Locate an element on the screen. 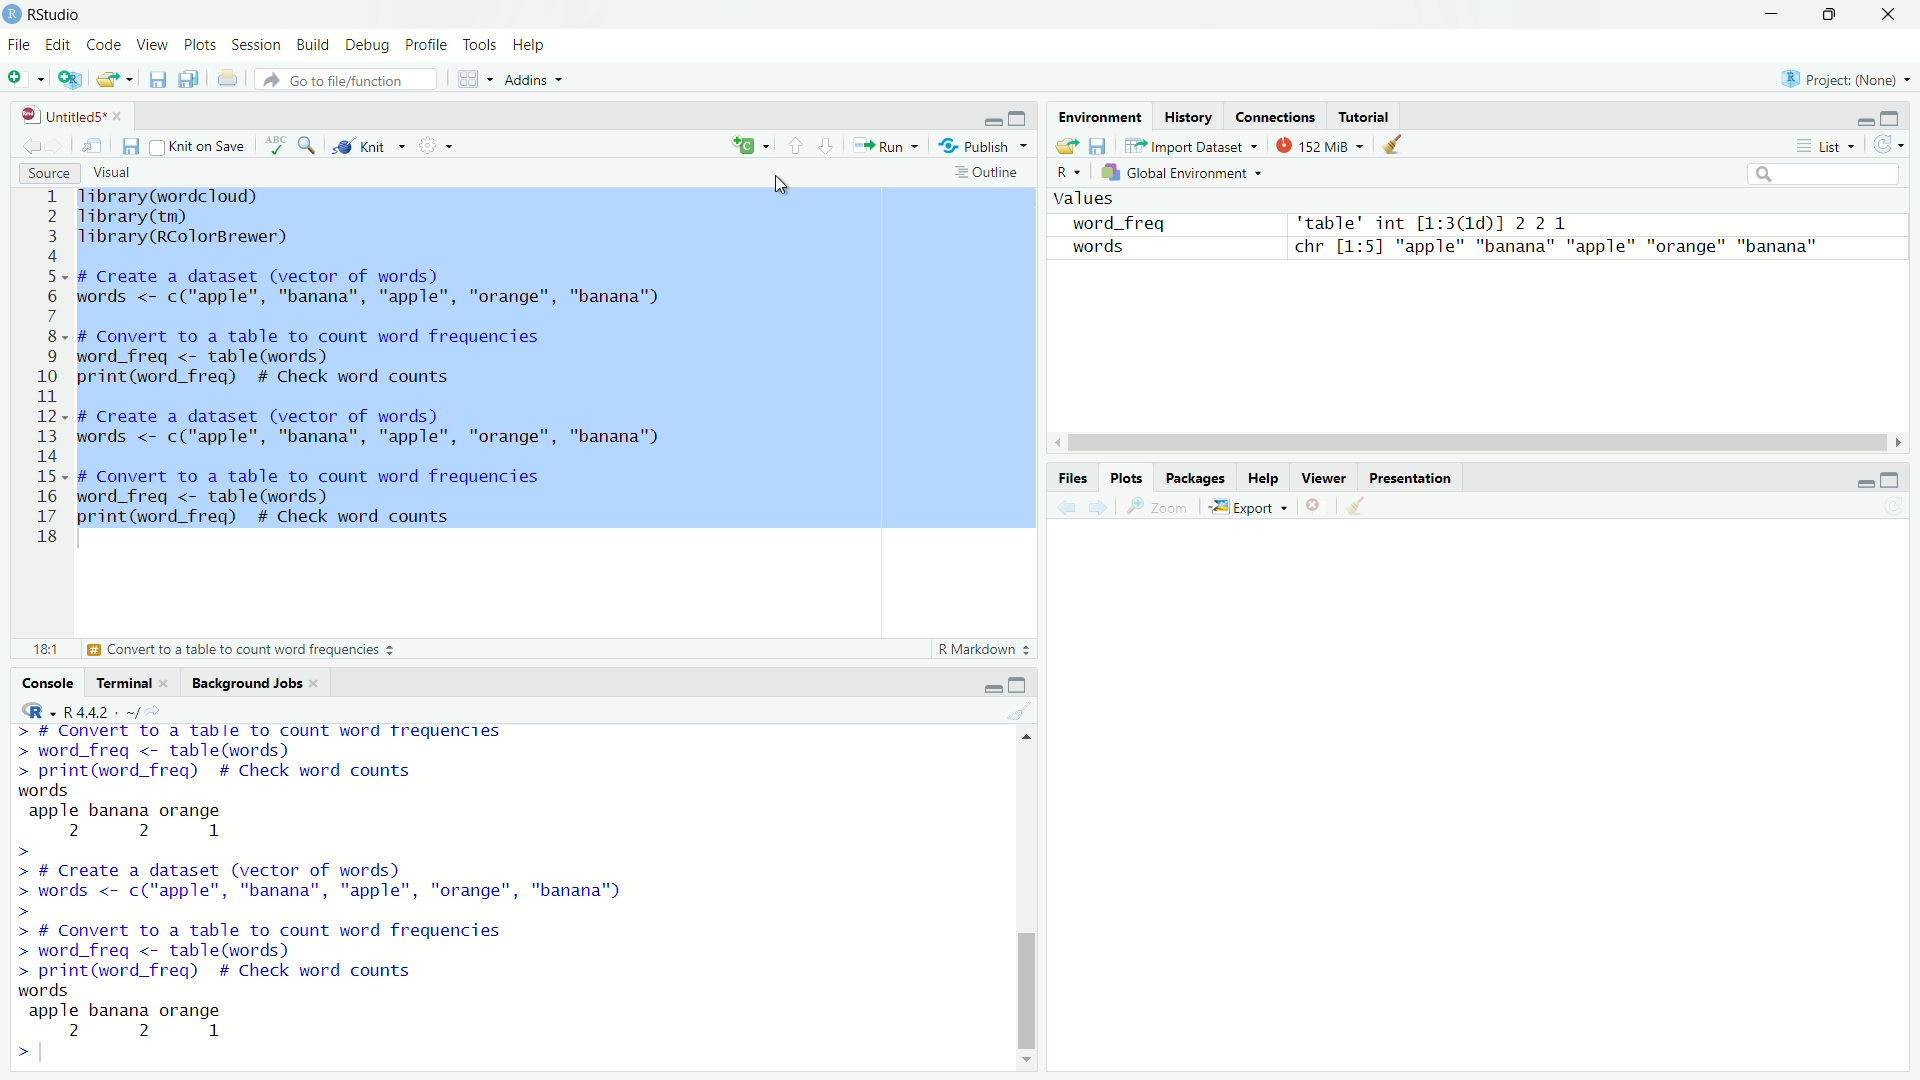 The height and width of the screenshot is (1080, 1920). Settings is located at coordinates (437, 145).